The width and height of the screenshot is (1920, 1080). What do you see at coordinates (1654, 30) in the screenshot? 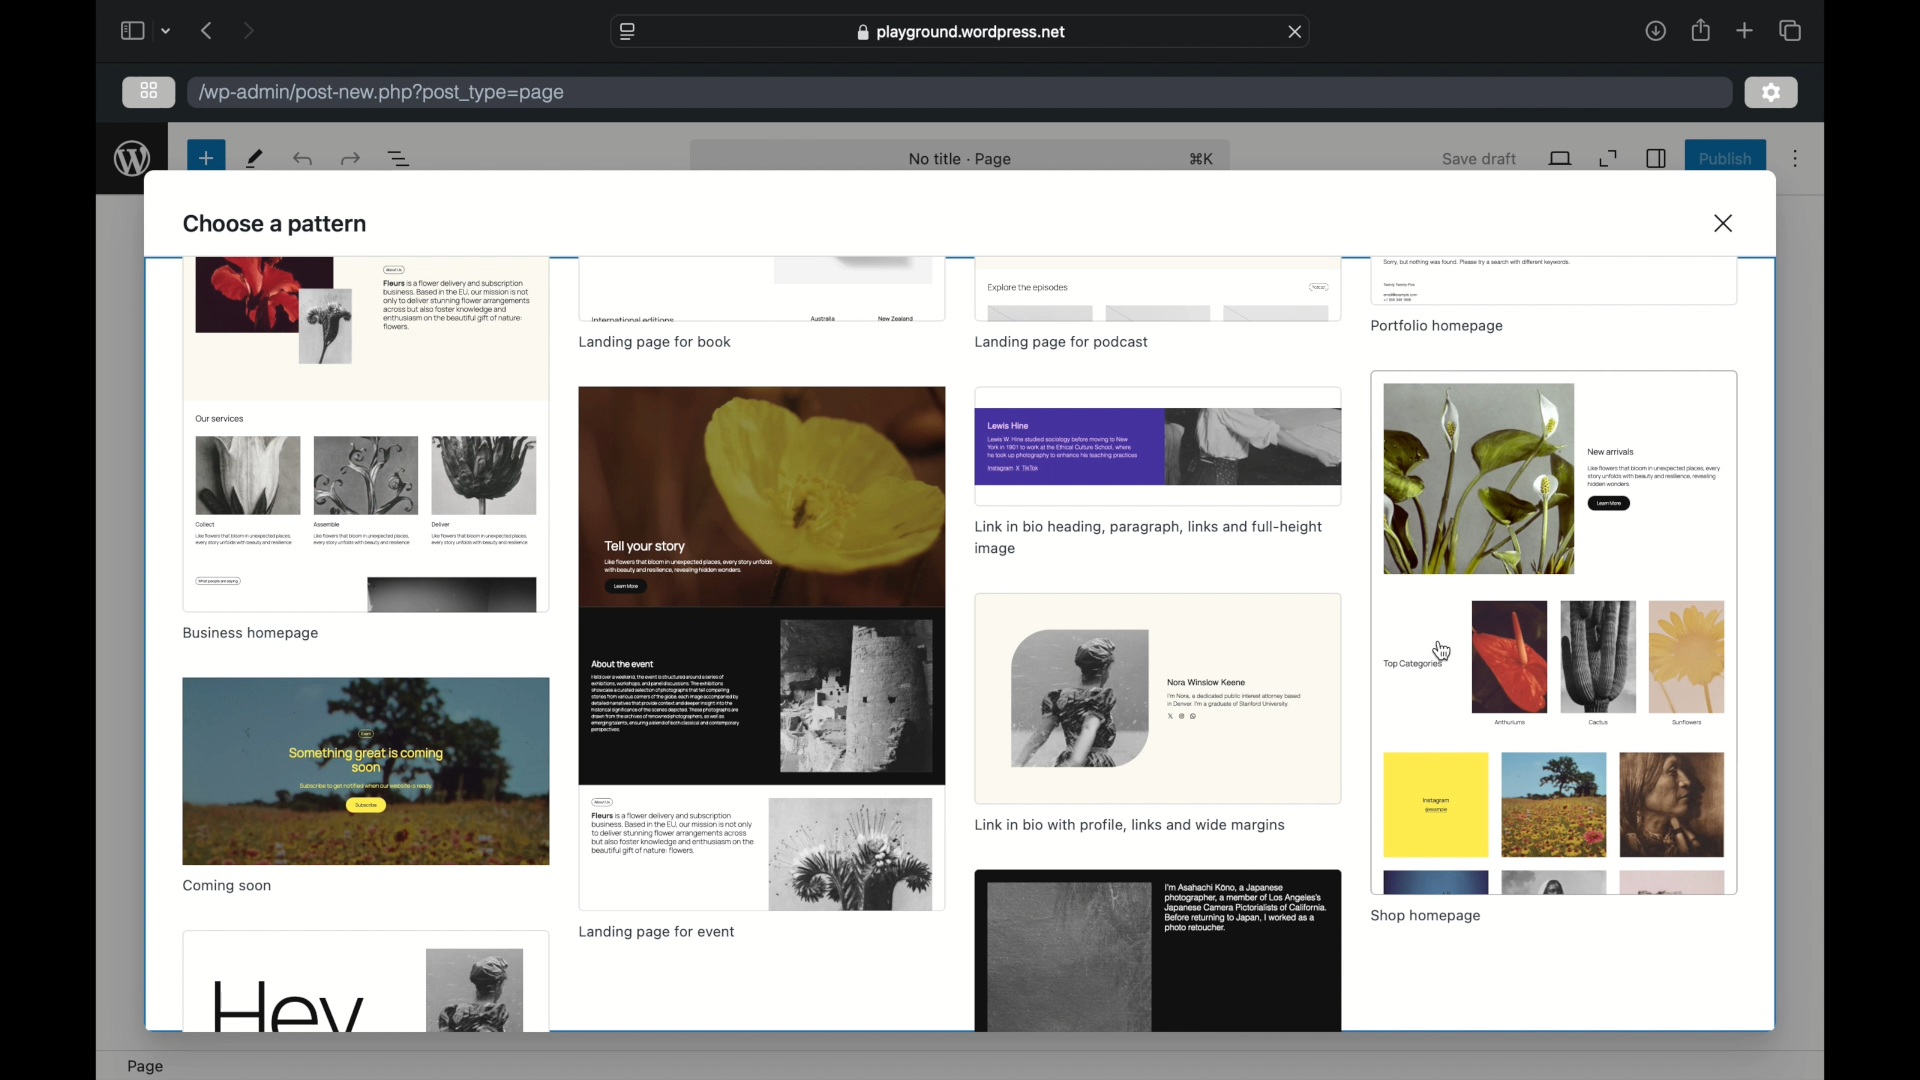
I see `downloads` at bounding box center [1654, 30].